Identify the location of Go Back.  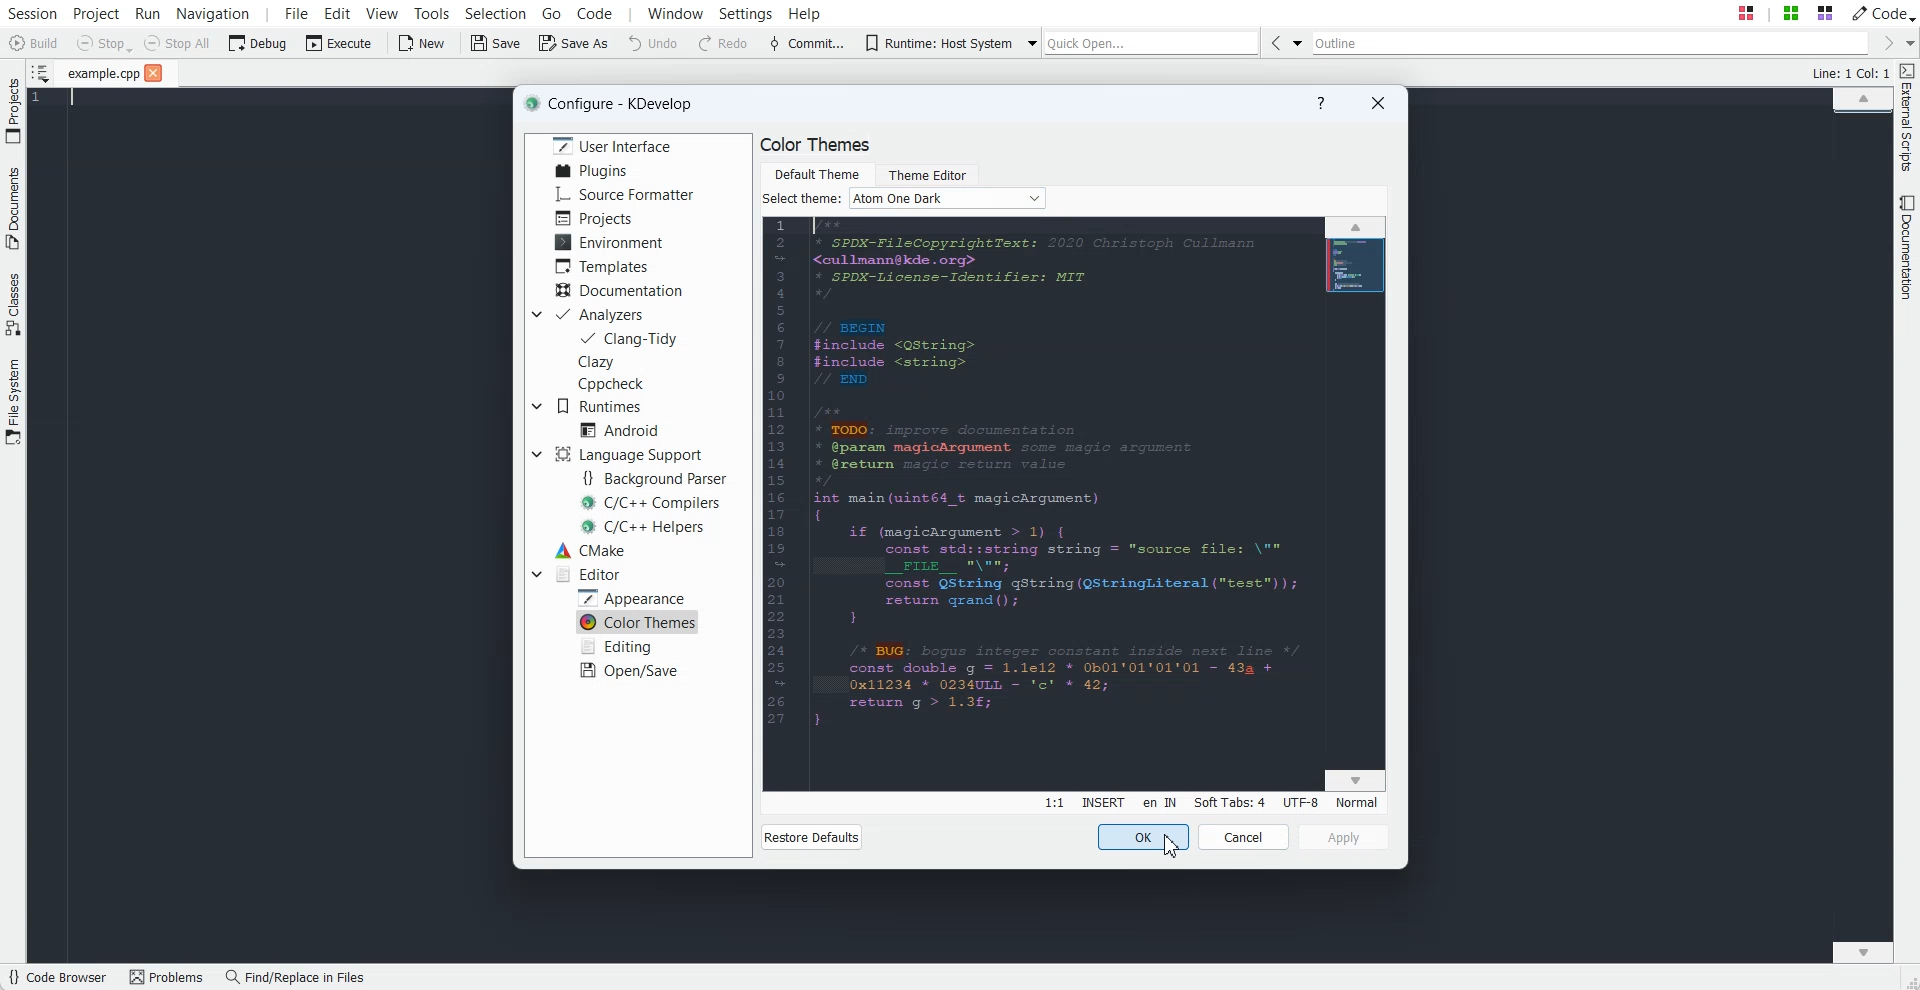
(1272, 42).